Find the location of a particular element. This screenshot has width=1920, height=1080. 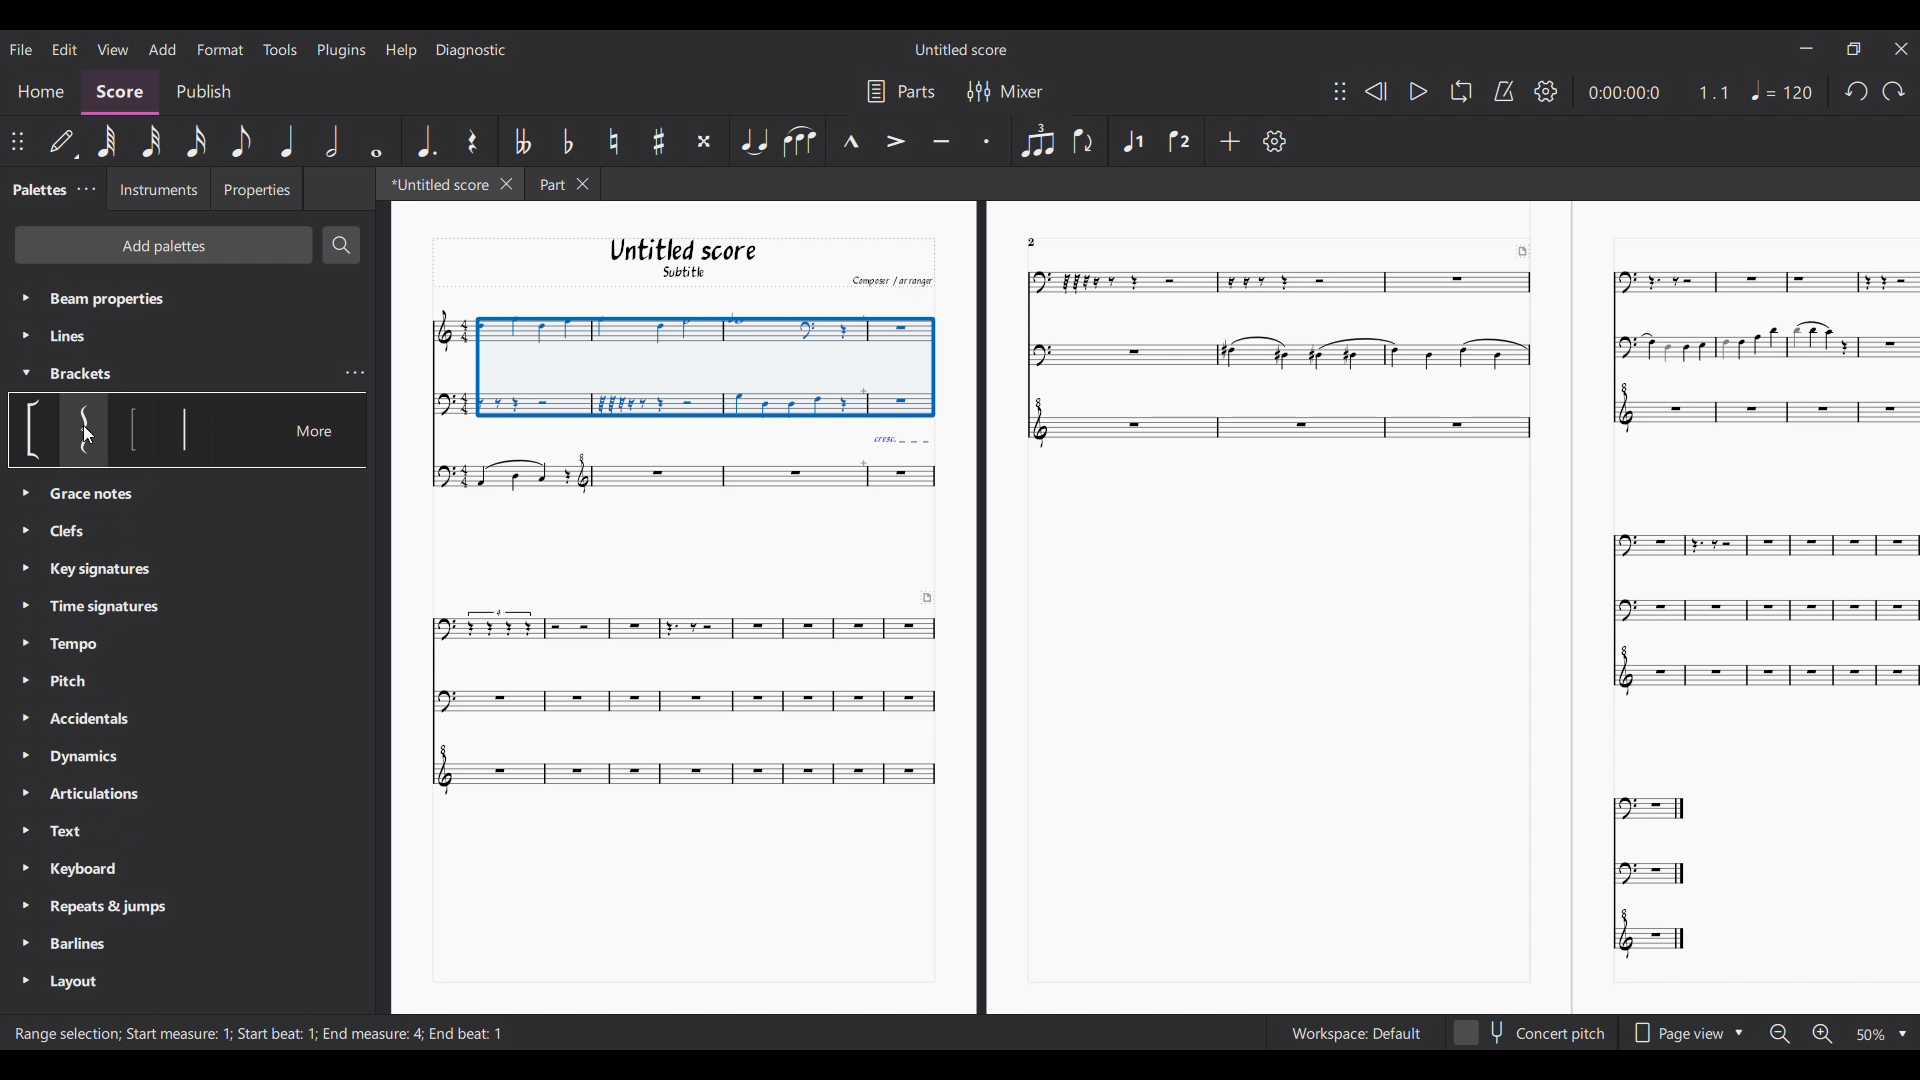

Keyboard is located at coordinates (99, 871).